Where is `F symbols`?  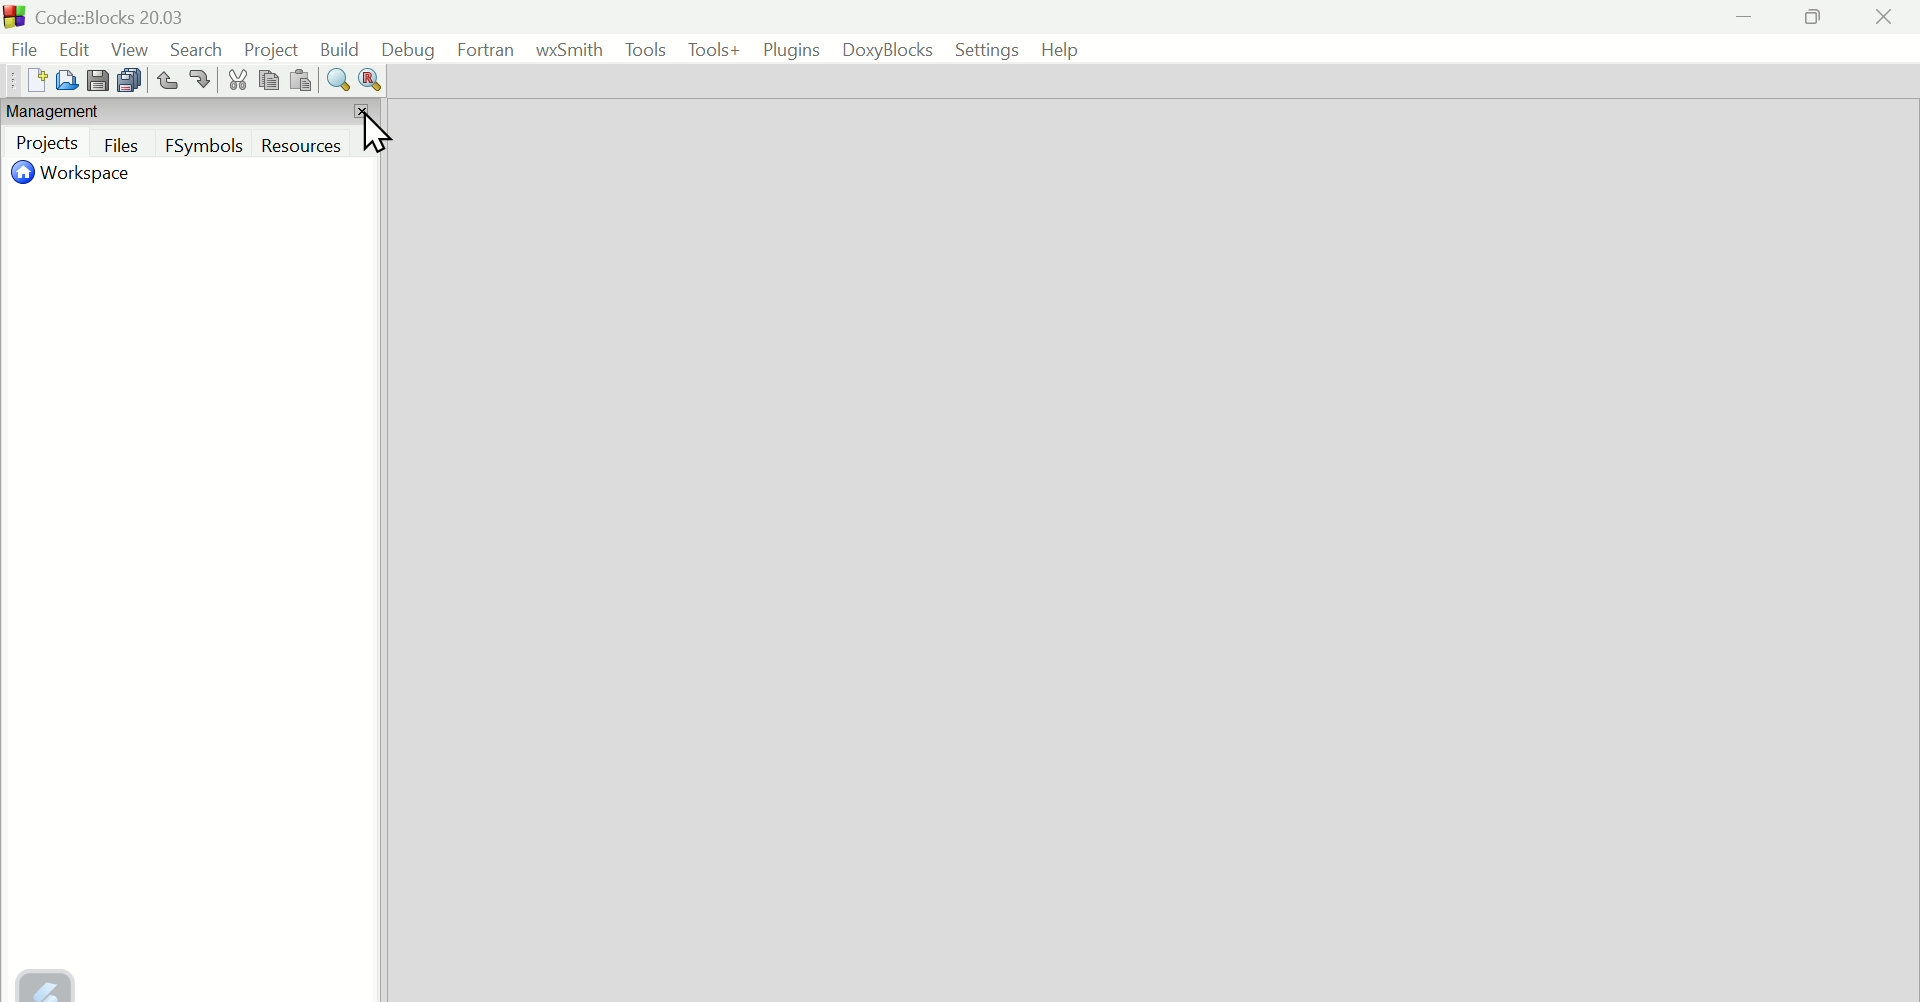
F symbols is located at coordinates (205, 145).